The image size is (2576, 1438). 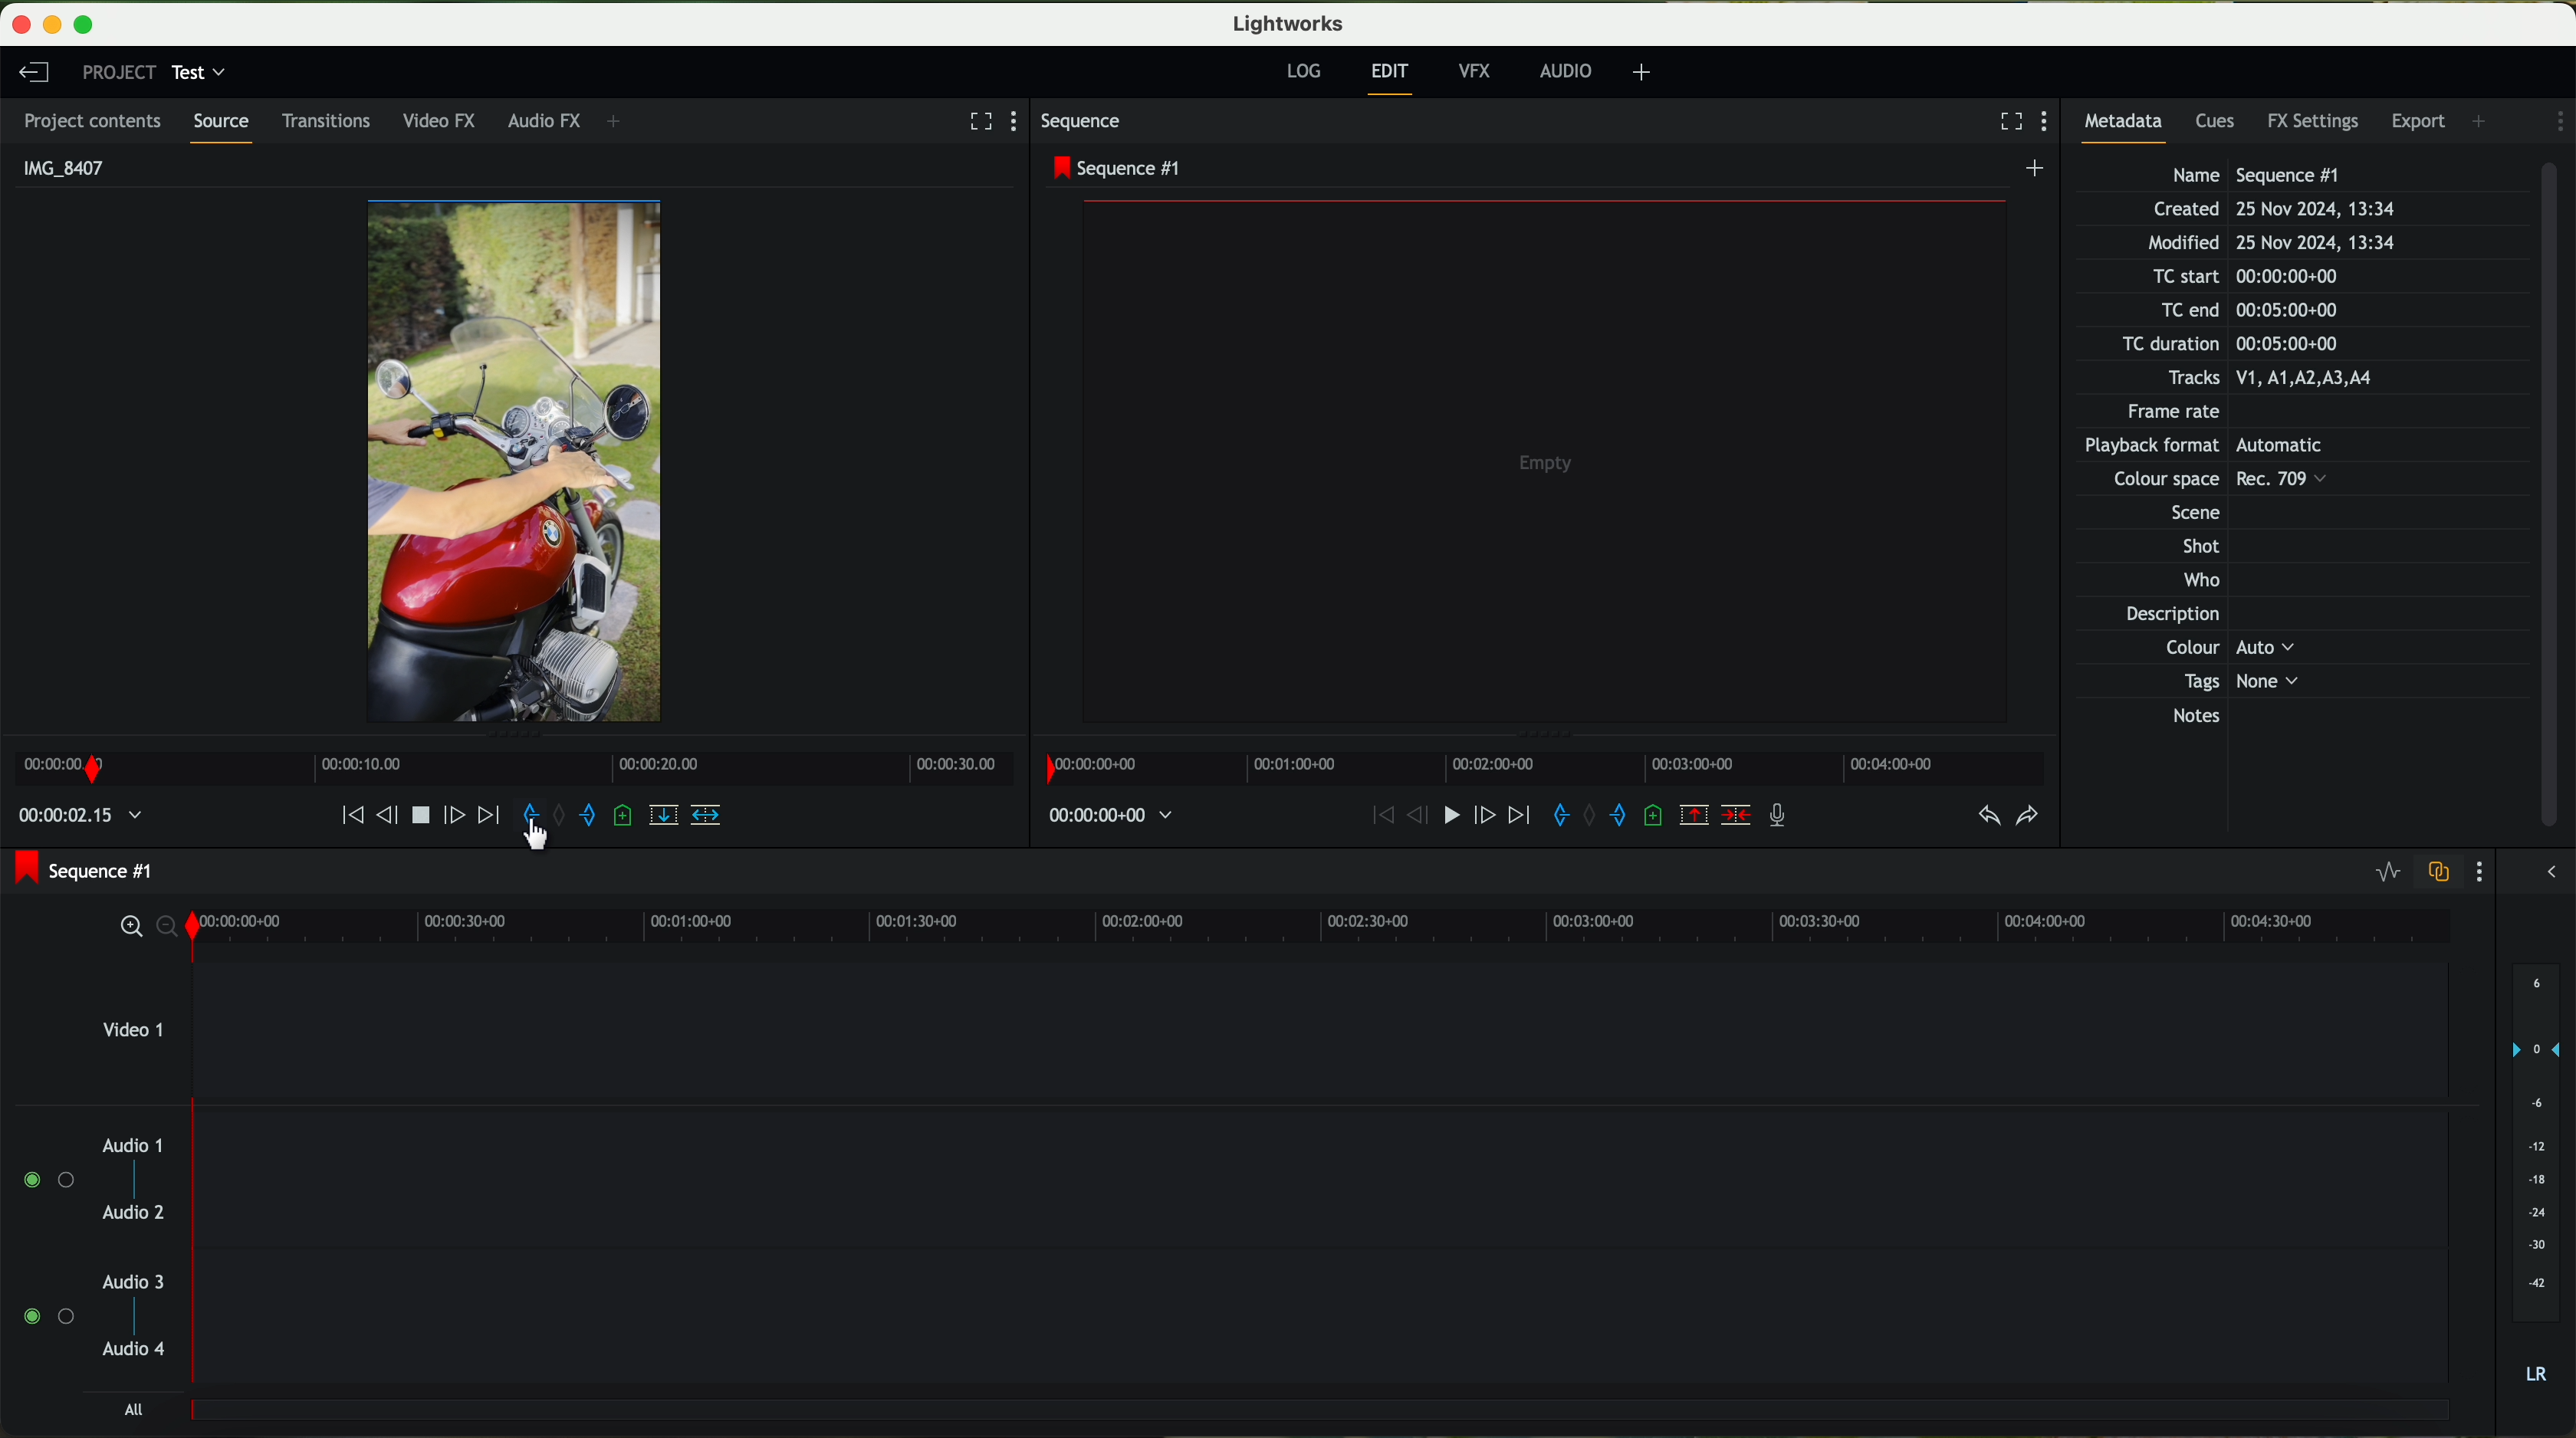 I want to click on Tracks, so click(x=2266, y=379).